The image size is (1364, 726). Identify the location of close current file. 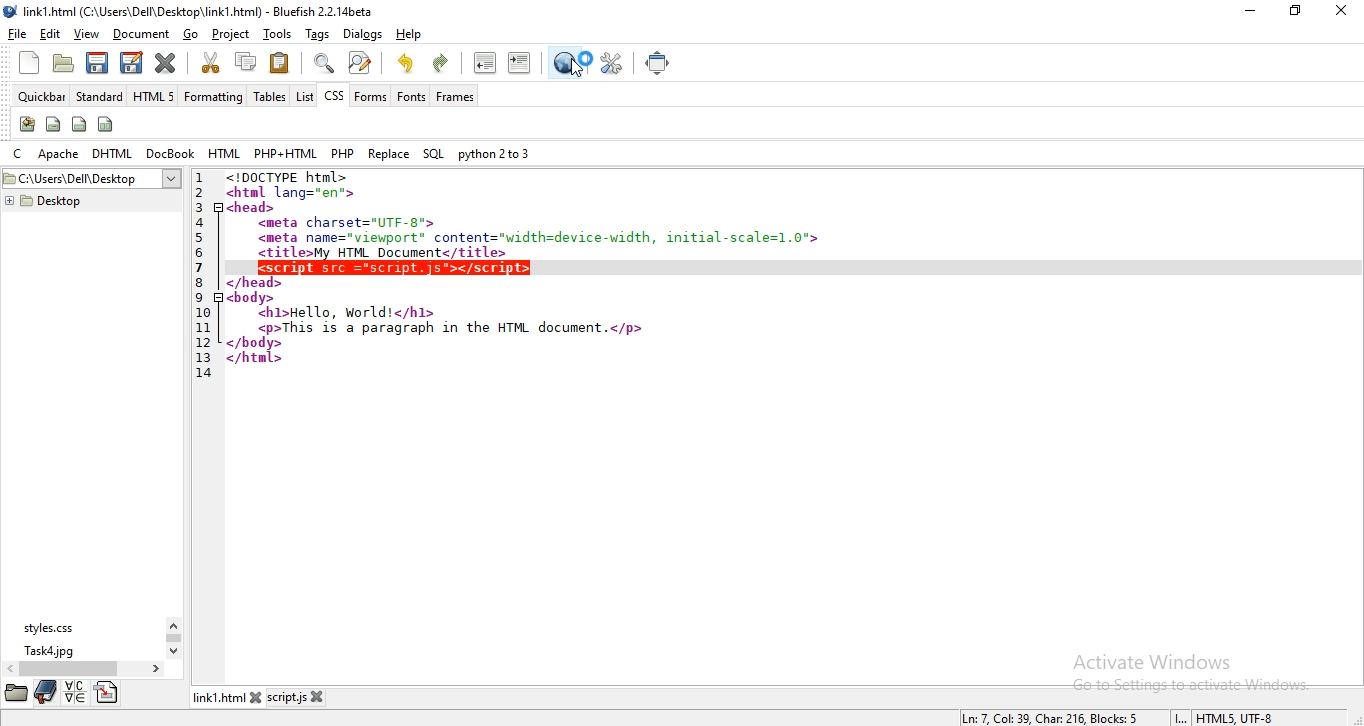
(165, 65).